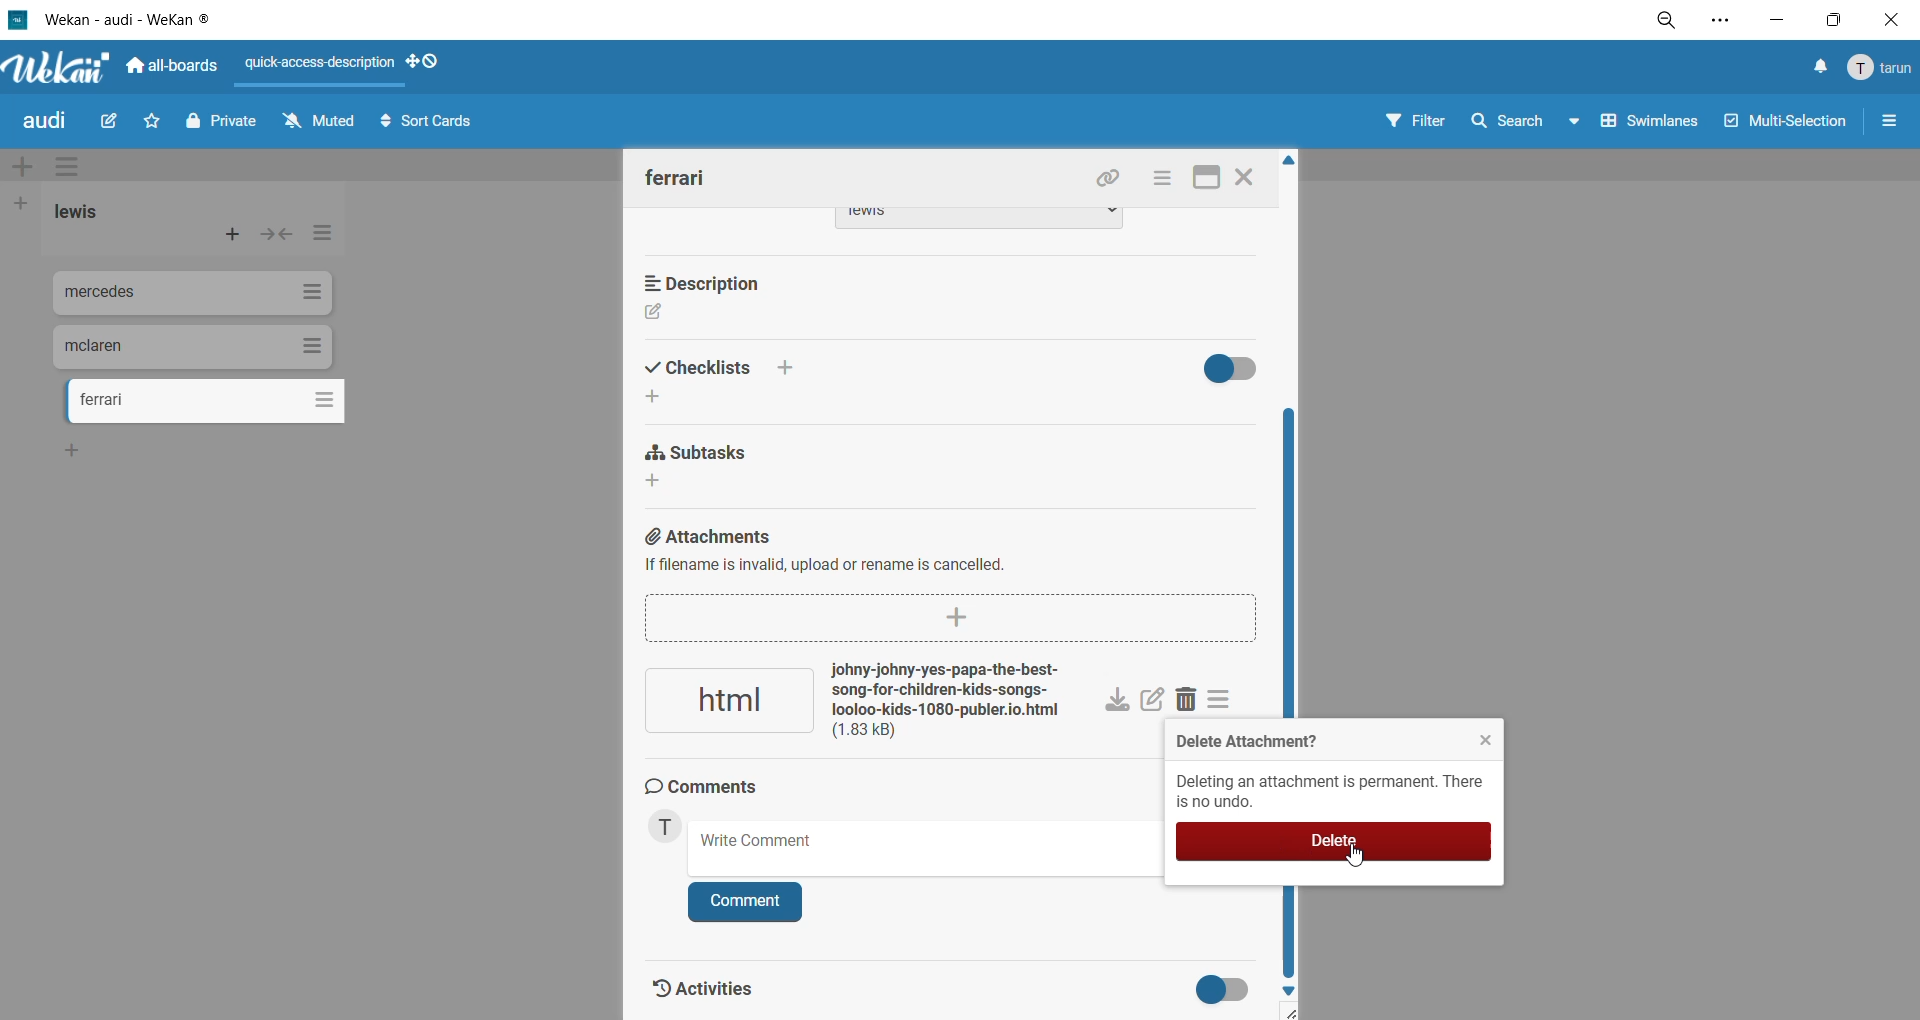 The width and height of the screenshot is (1920, 1020). Describe the element at coordinates (1161, 181) in the screenshot. I see `card actions` at that location.